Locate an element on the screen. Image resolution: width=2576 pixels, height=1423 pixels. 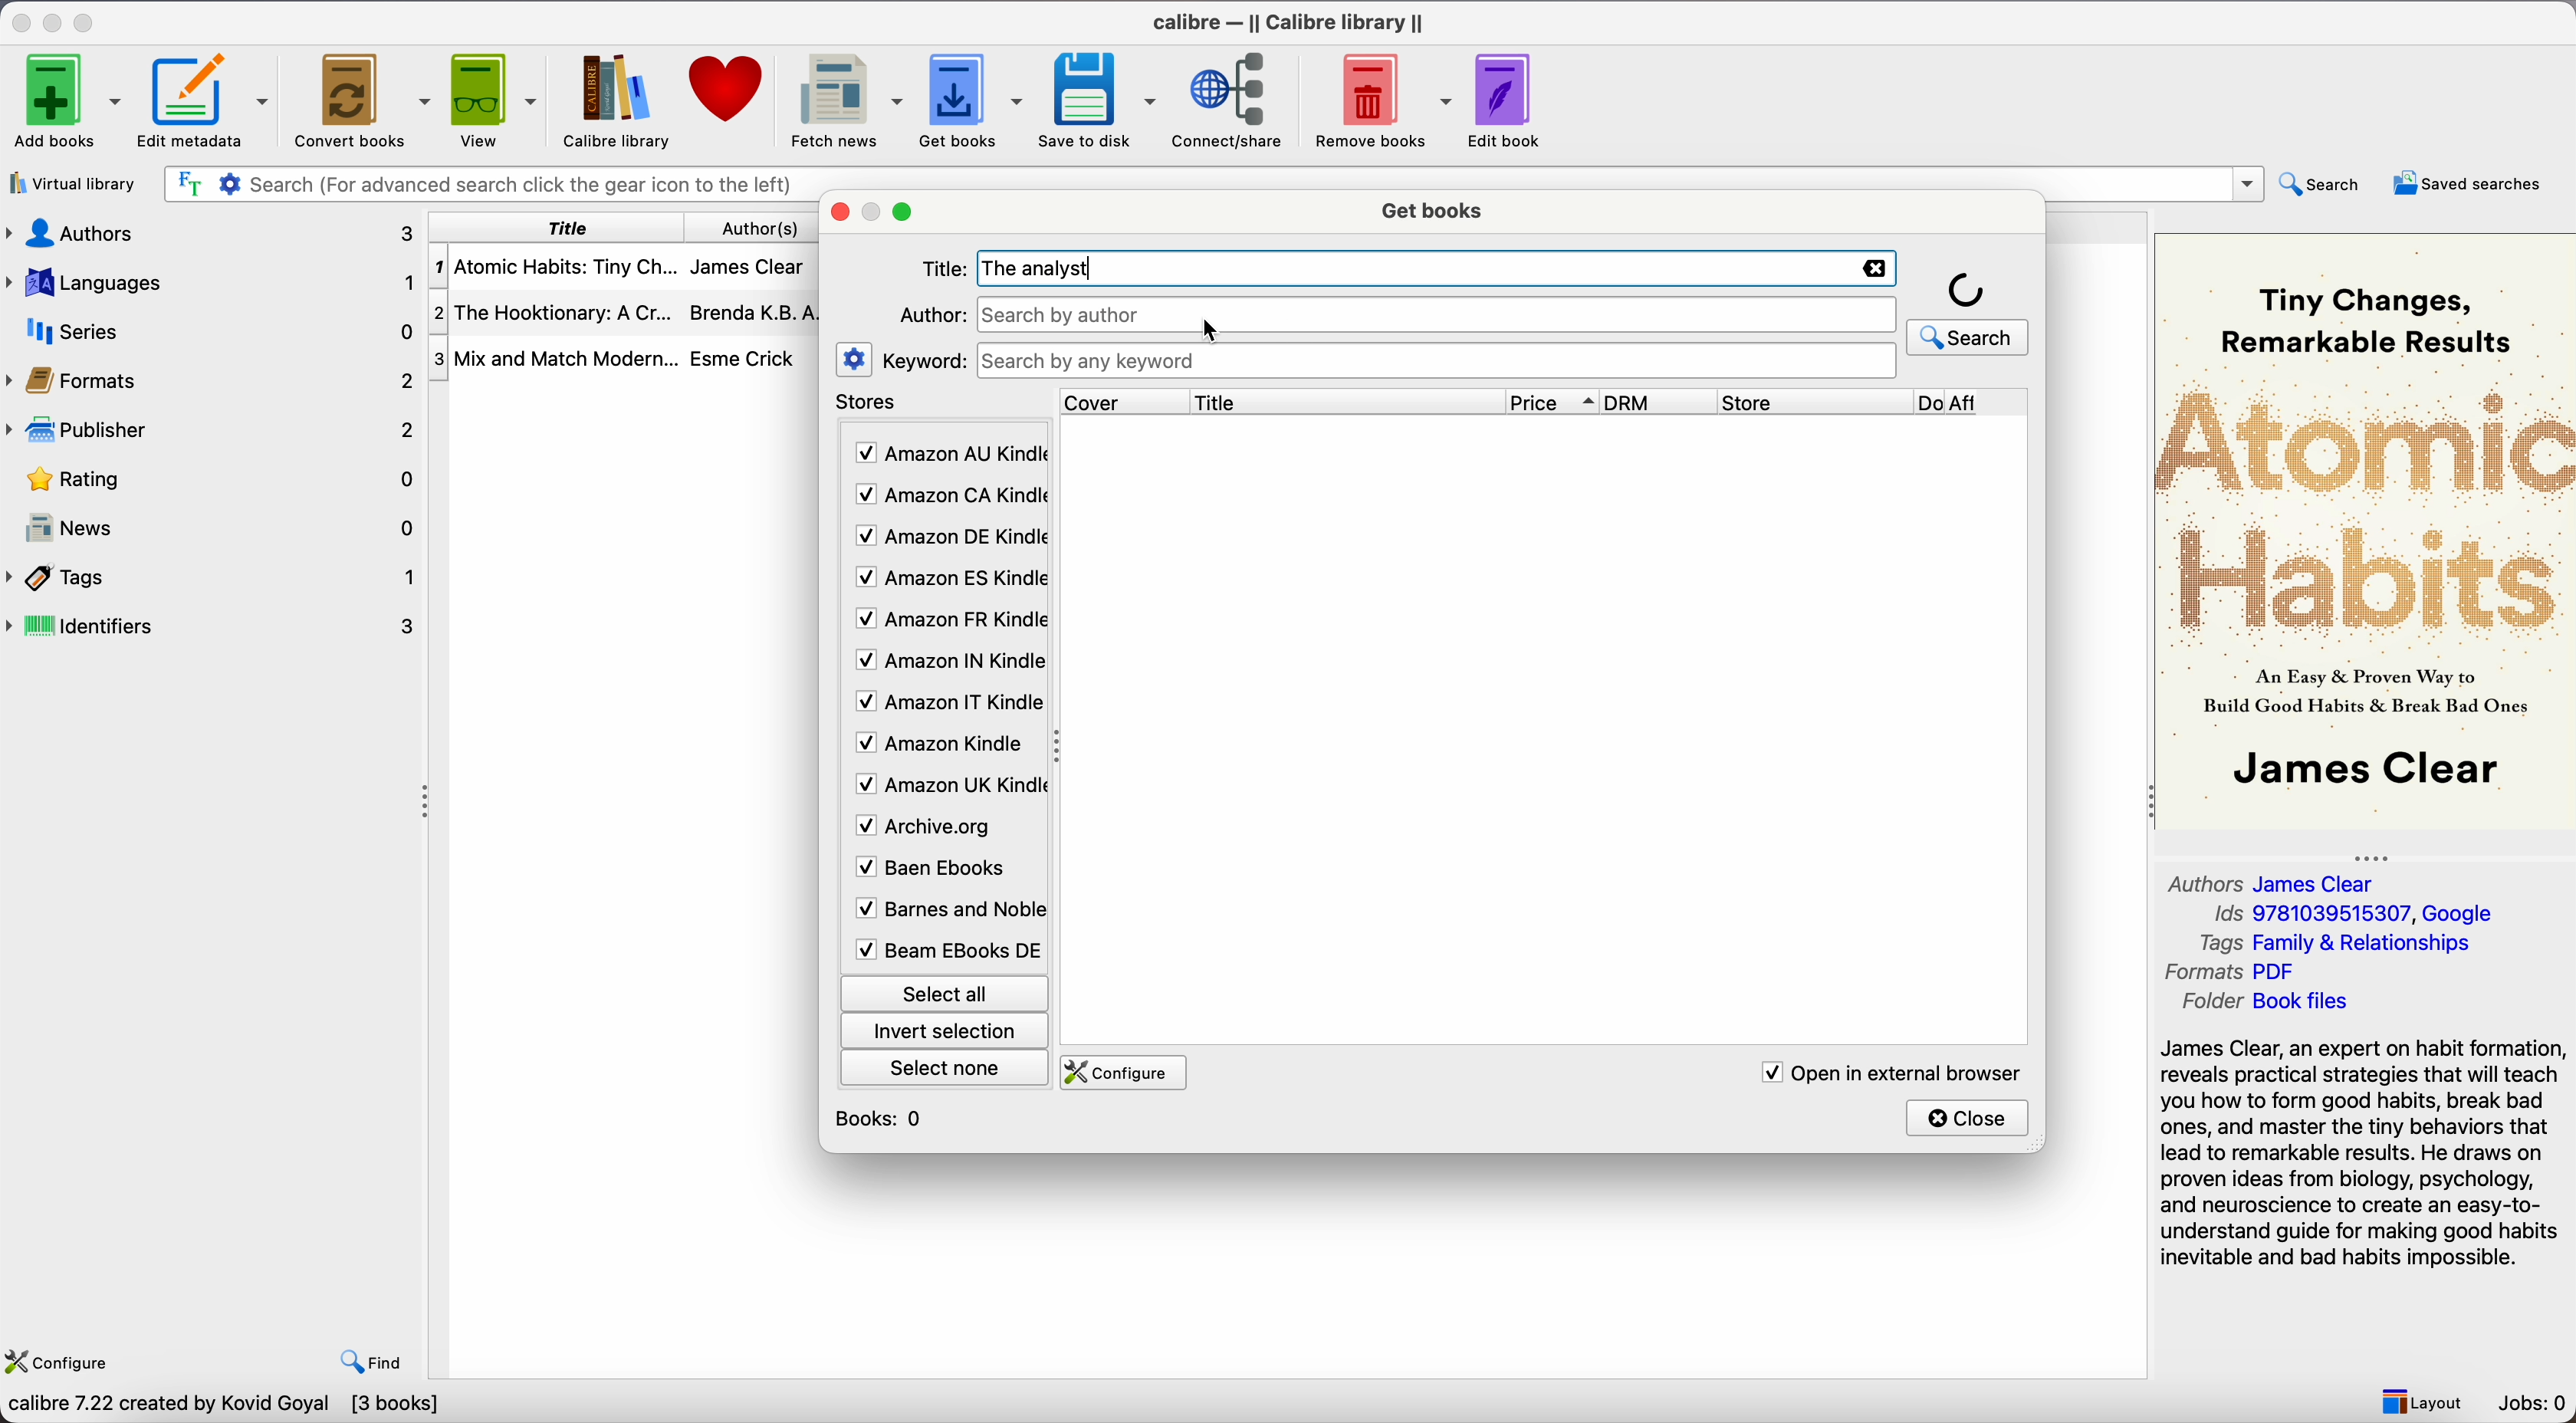
keyword is located at coordinates (926, 362).